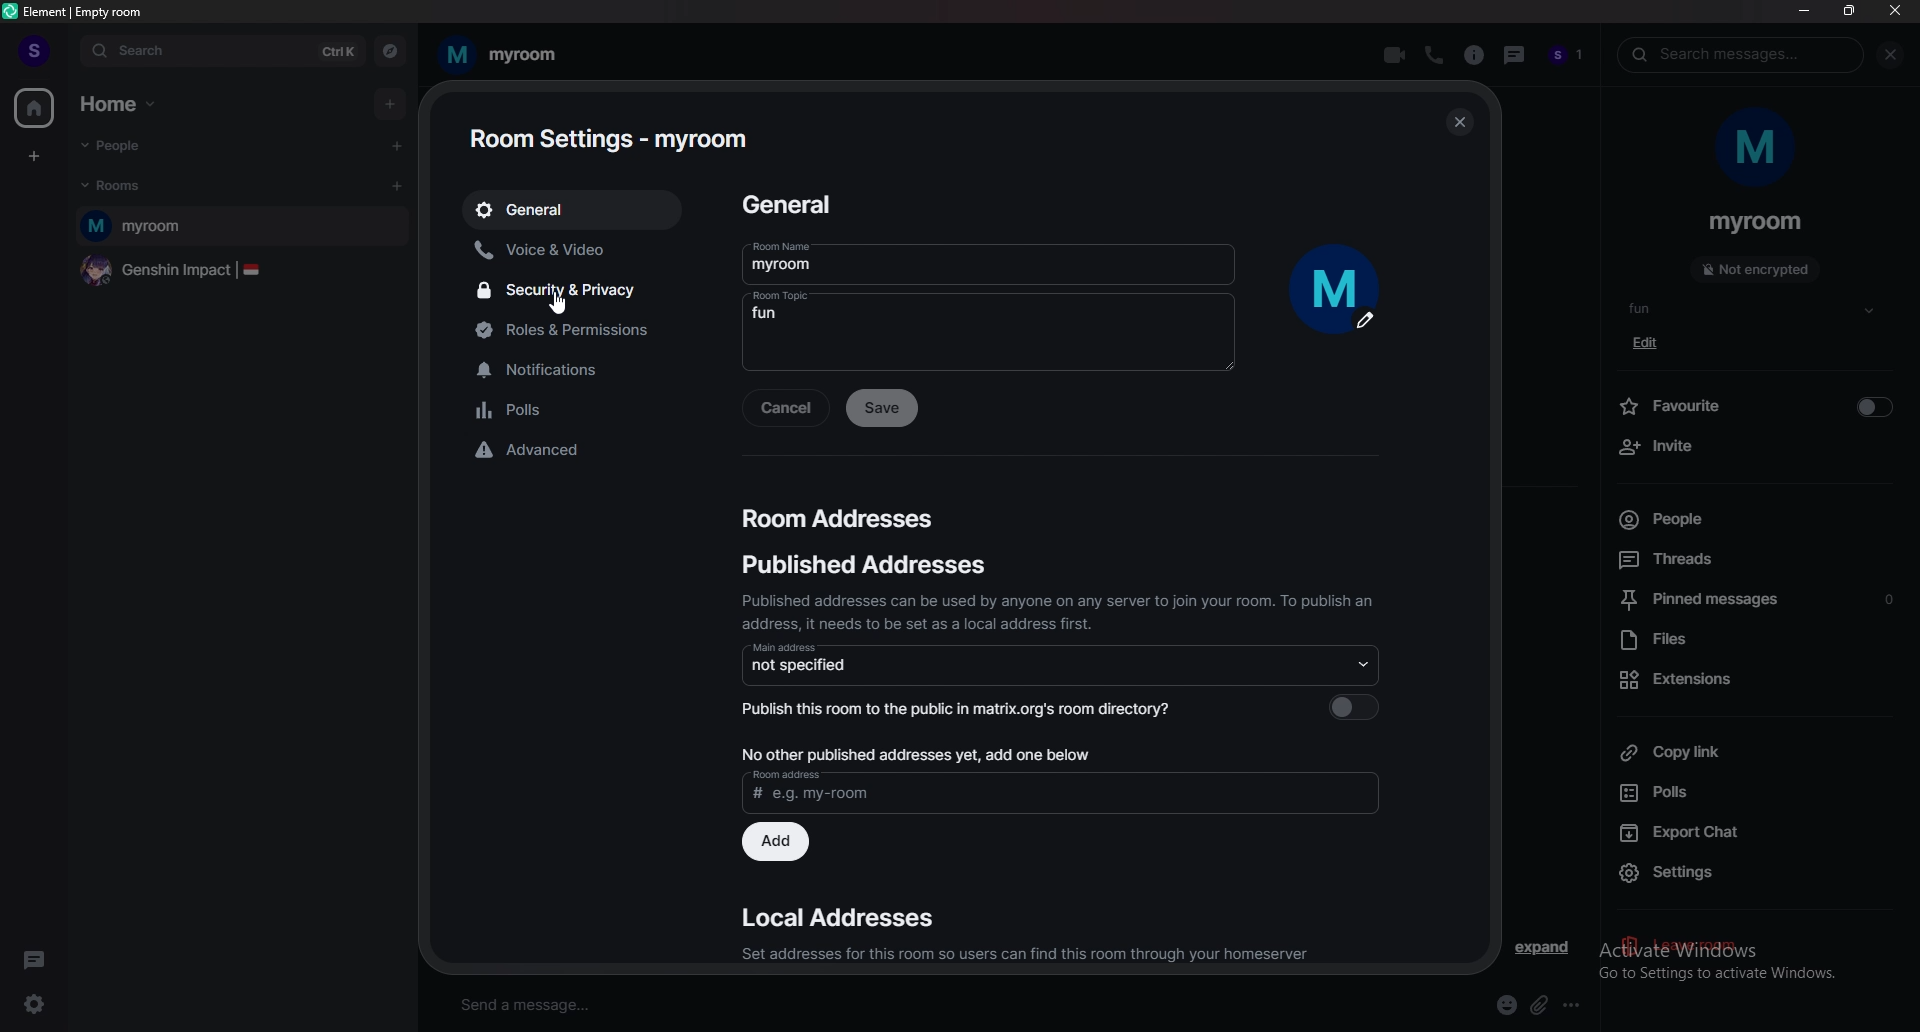 The image size is (1920, 1032). I want to click on voice call, so click(1434, 56).